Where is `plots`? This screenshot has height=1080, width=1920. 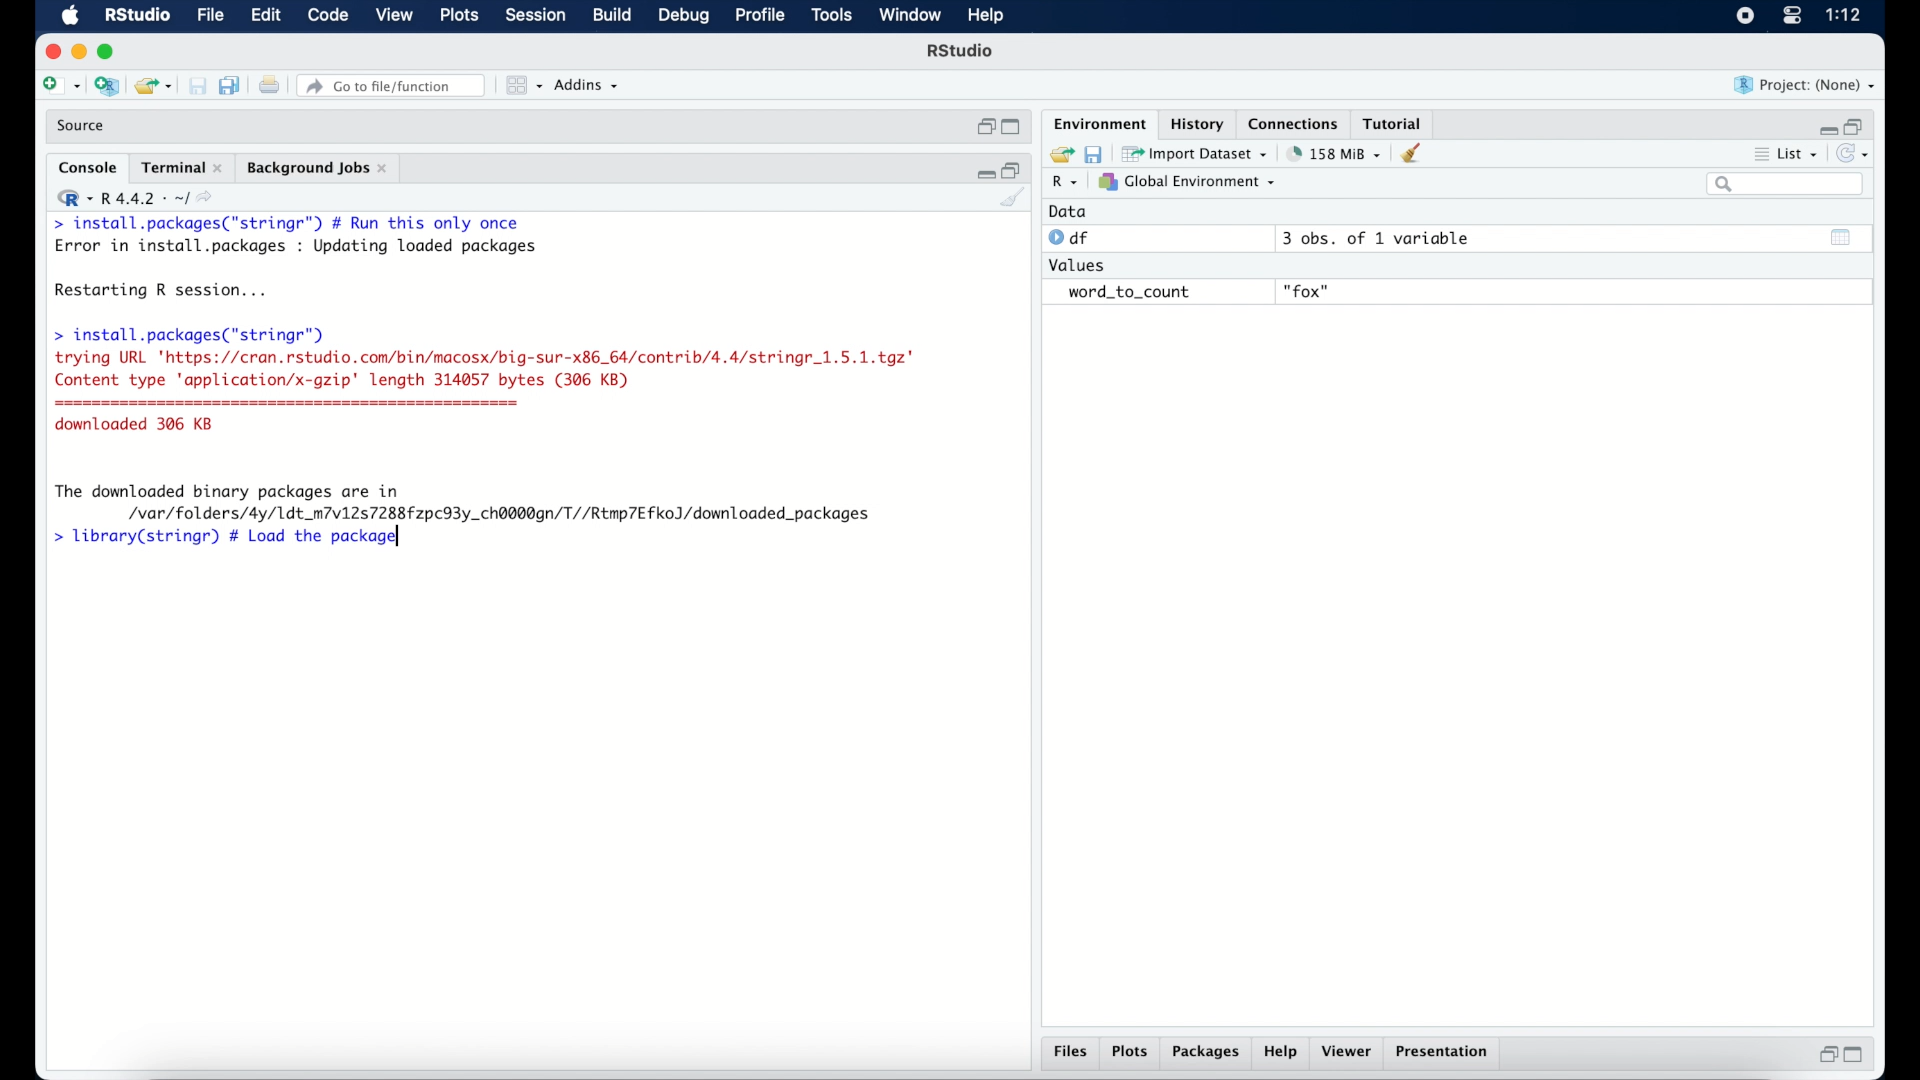 plots is located at coordinates (461, 16).